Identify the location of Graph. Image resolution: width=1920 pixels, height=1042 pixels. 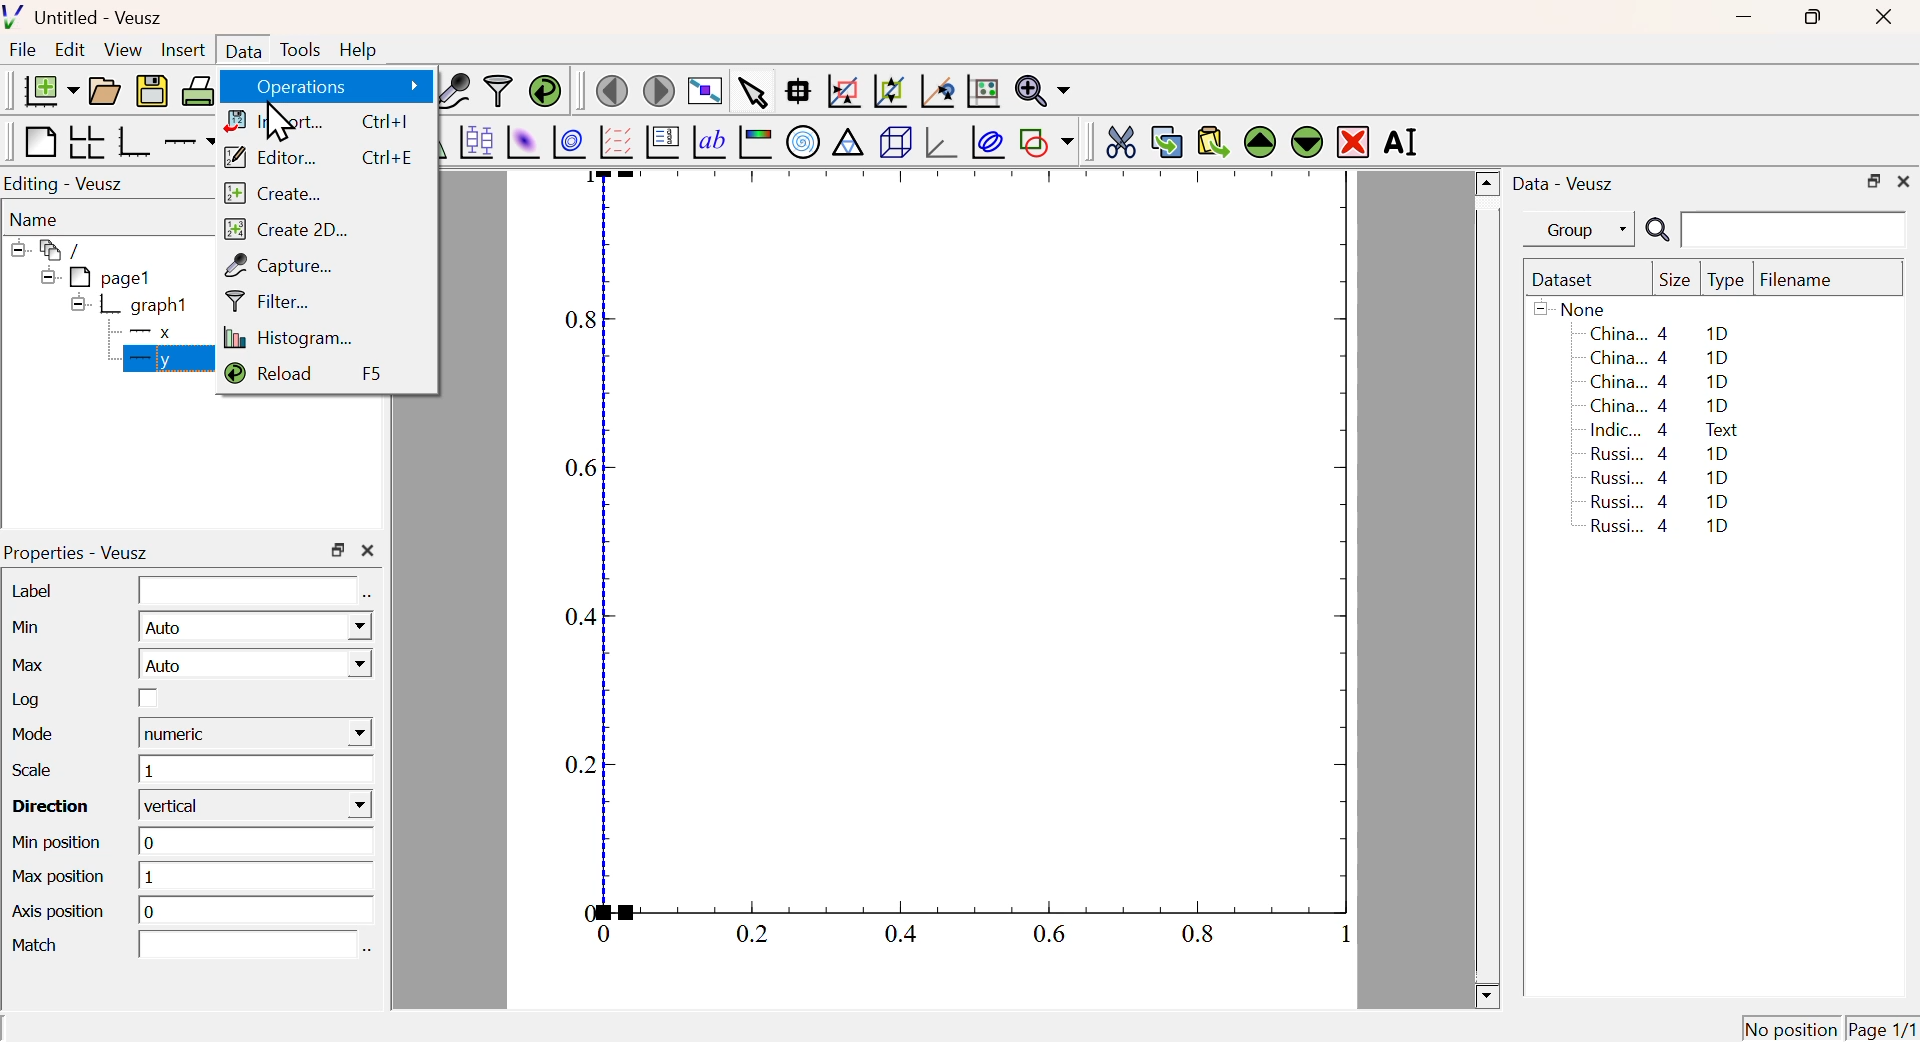
(945, 566).